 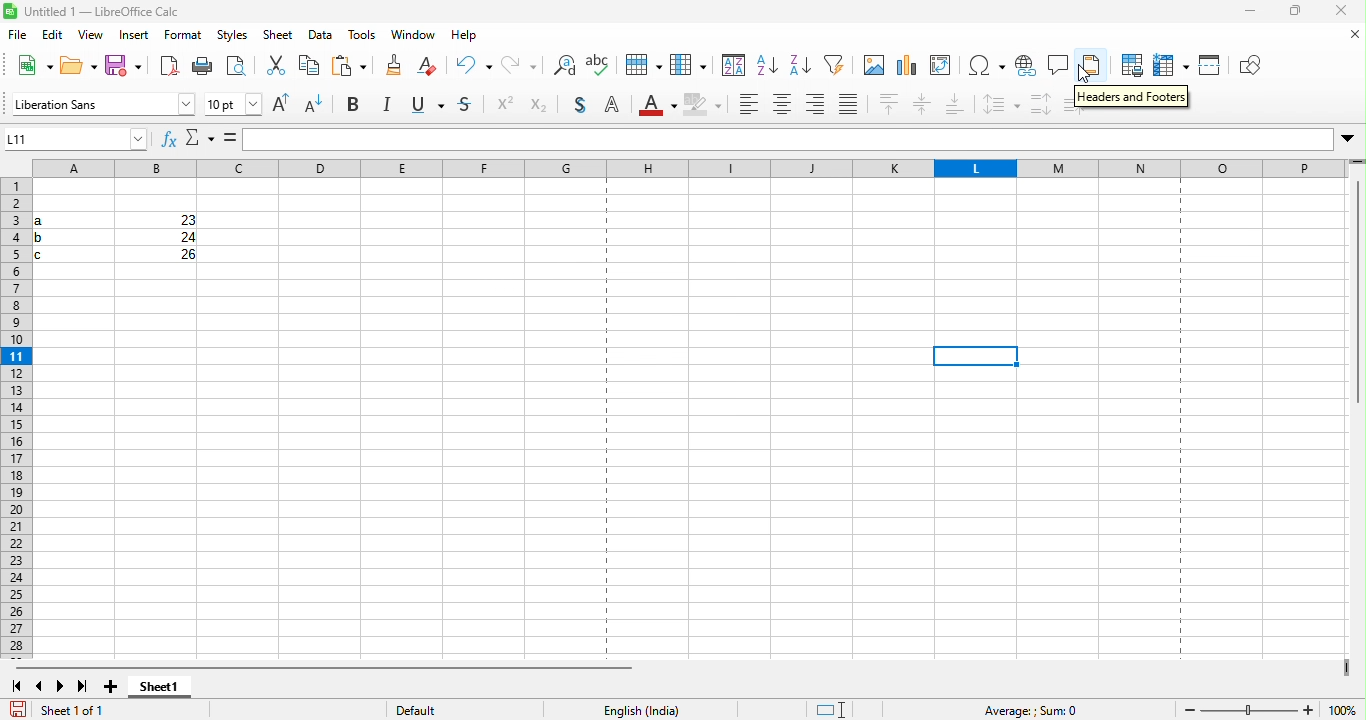 What do you see at coordinates (923, 106) in the screenshot?
I see `center vertically` at bounding box center [923, 106].